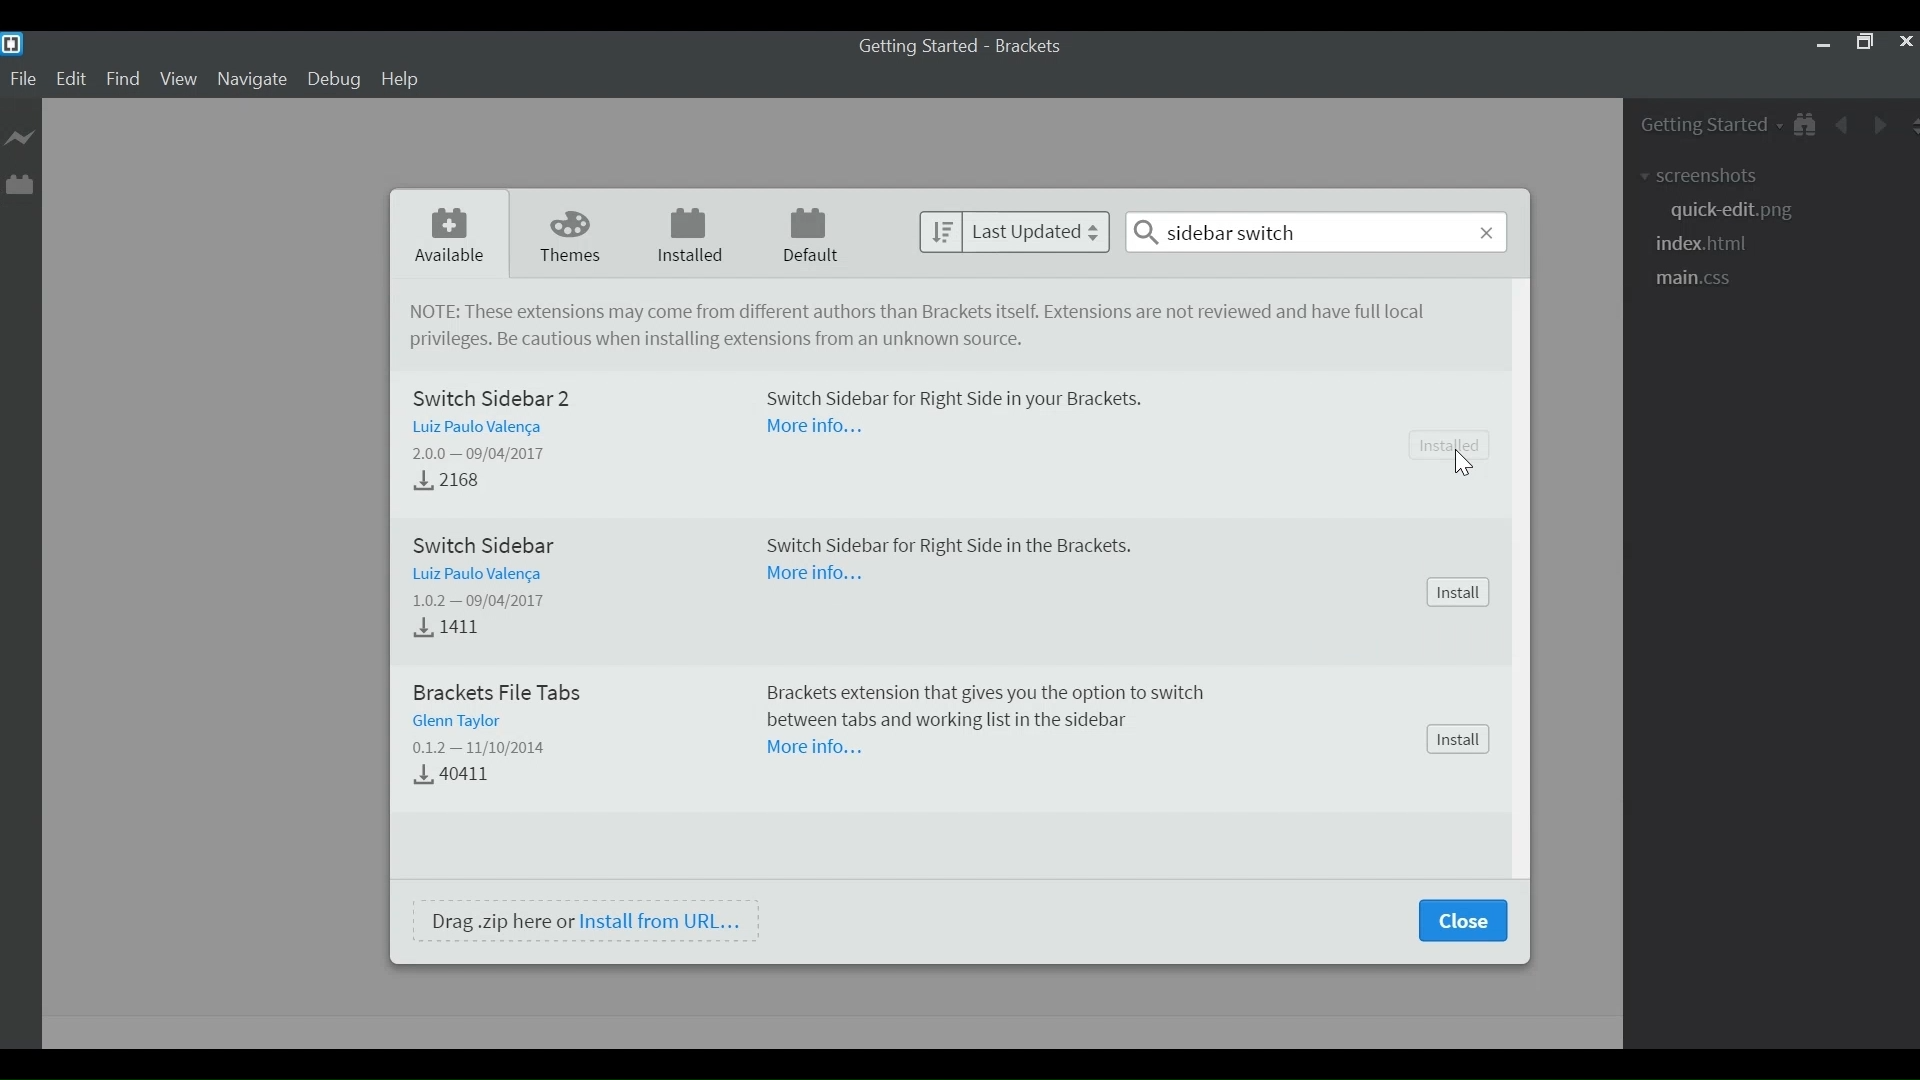  Describe the element at coordinates (478, 749) in the screenshot. I see `0.1.2 — 11/10/2014 ` at that location.